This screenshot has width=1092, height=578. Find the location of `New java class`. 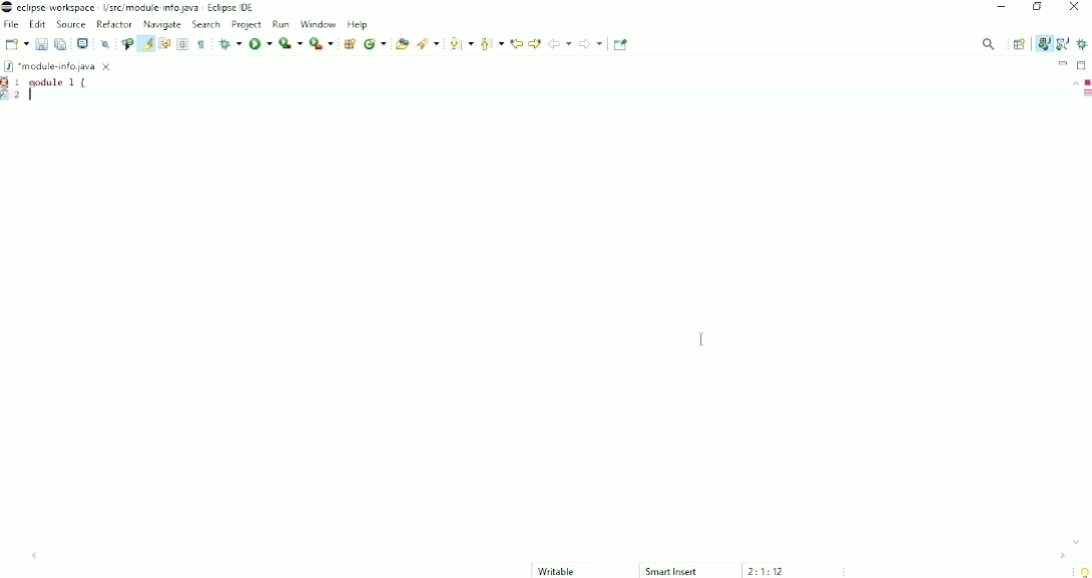

New java class is located at coordinates (375, 45).